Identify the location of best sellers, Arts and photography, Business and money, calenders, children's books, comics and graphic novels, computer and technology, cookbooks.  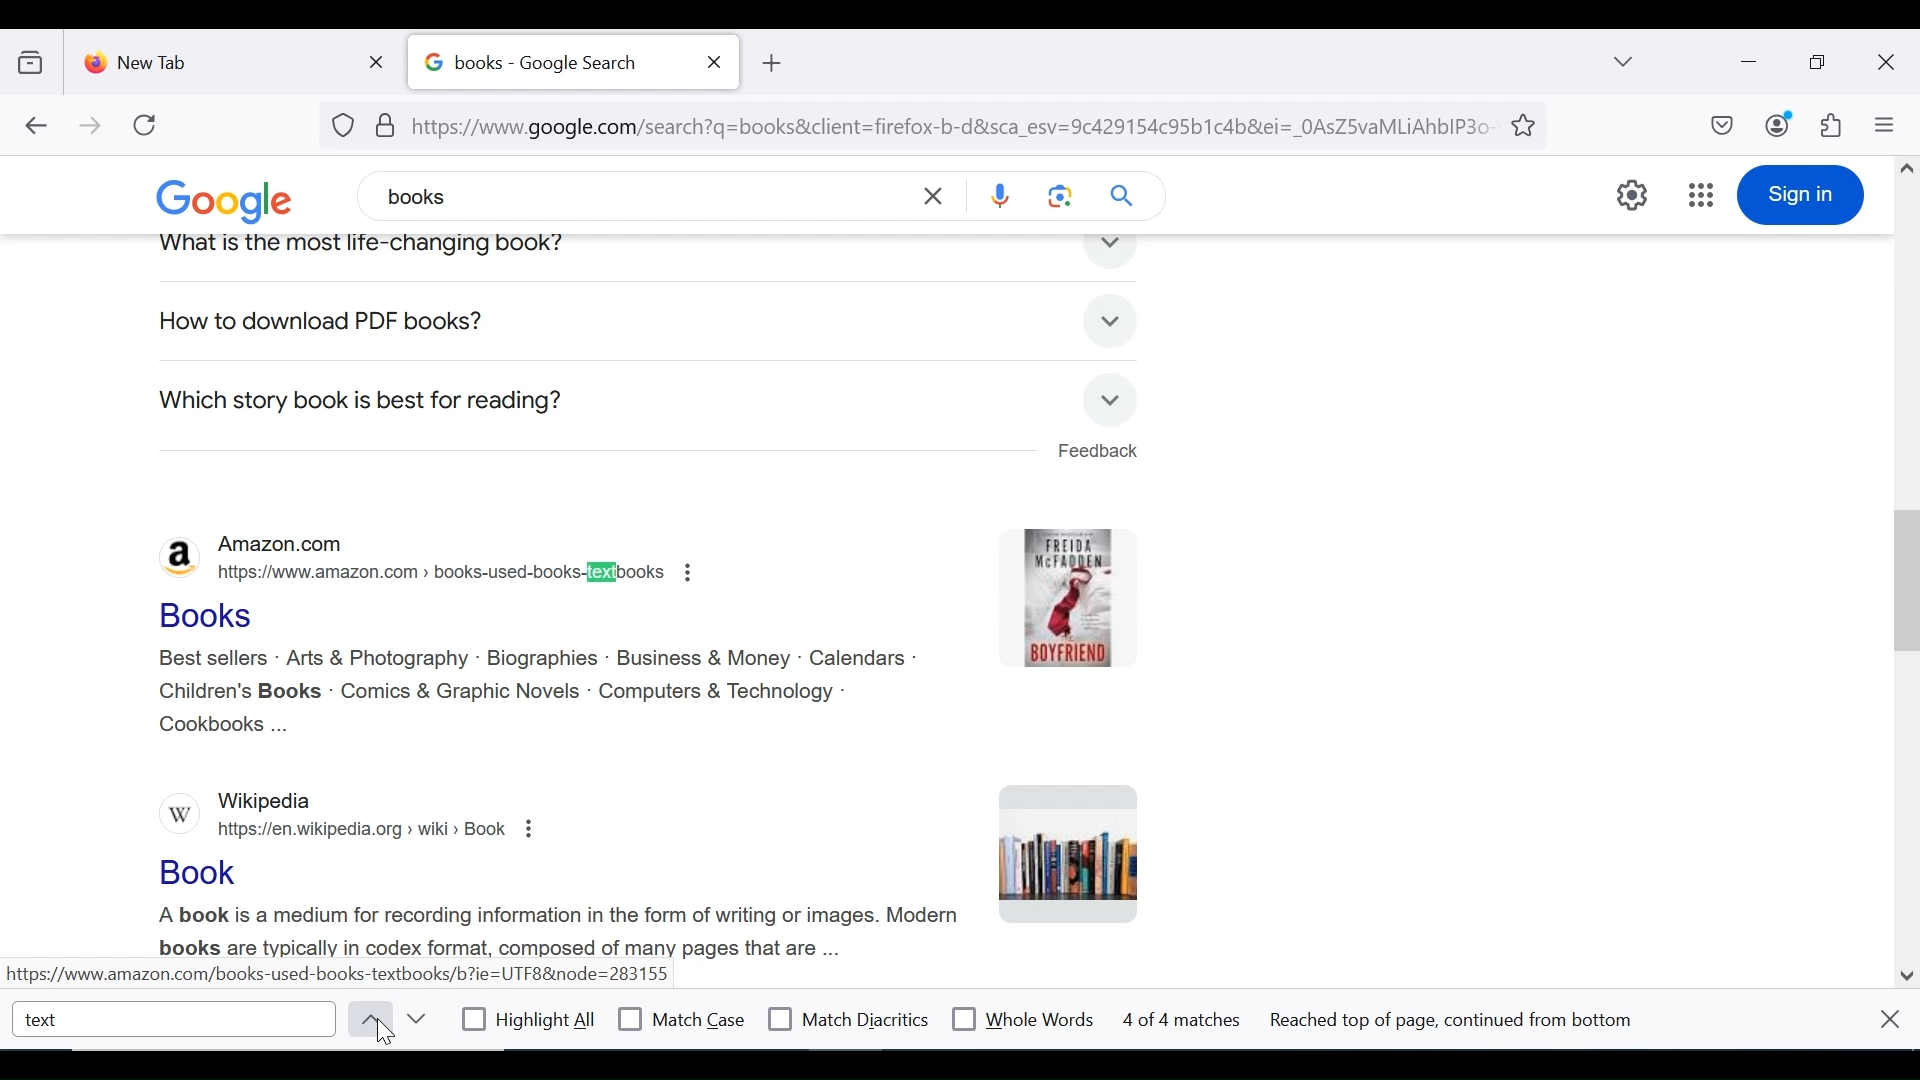
(536, 693).